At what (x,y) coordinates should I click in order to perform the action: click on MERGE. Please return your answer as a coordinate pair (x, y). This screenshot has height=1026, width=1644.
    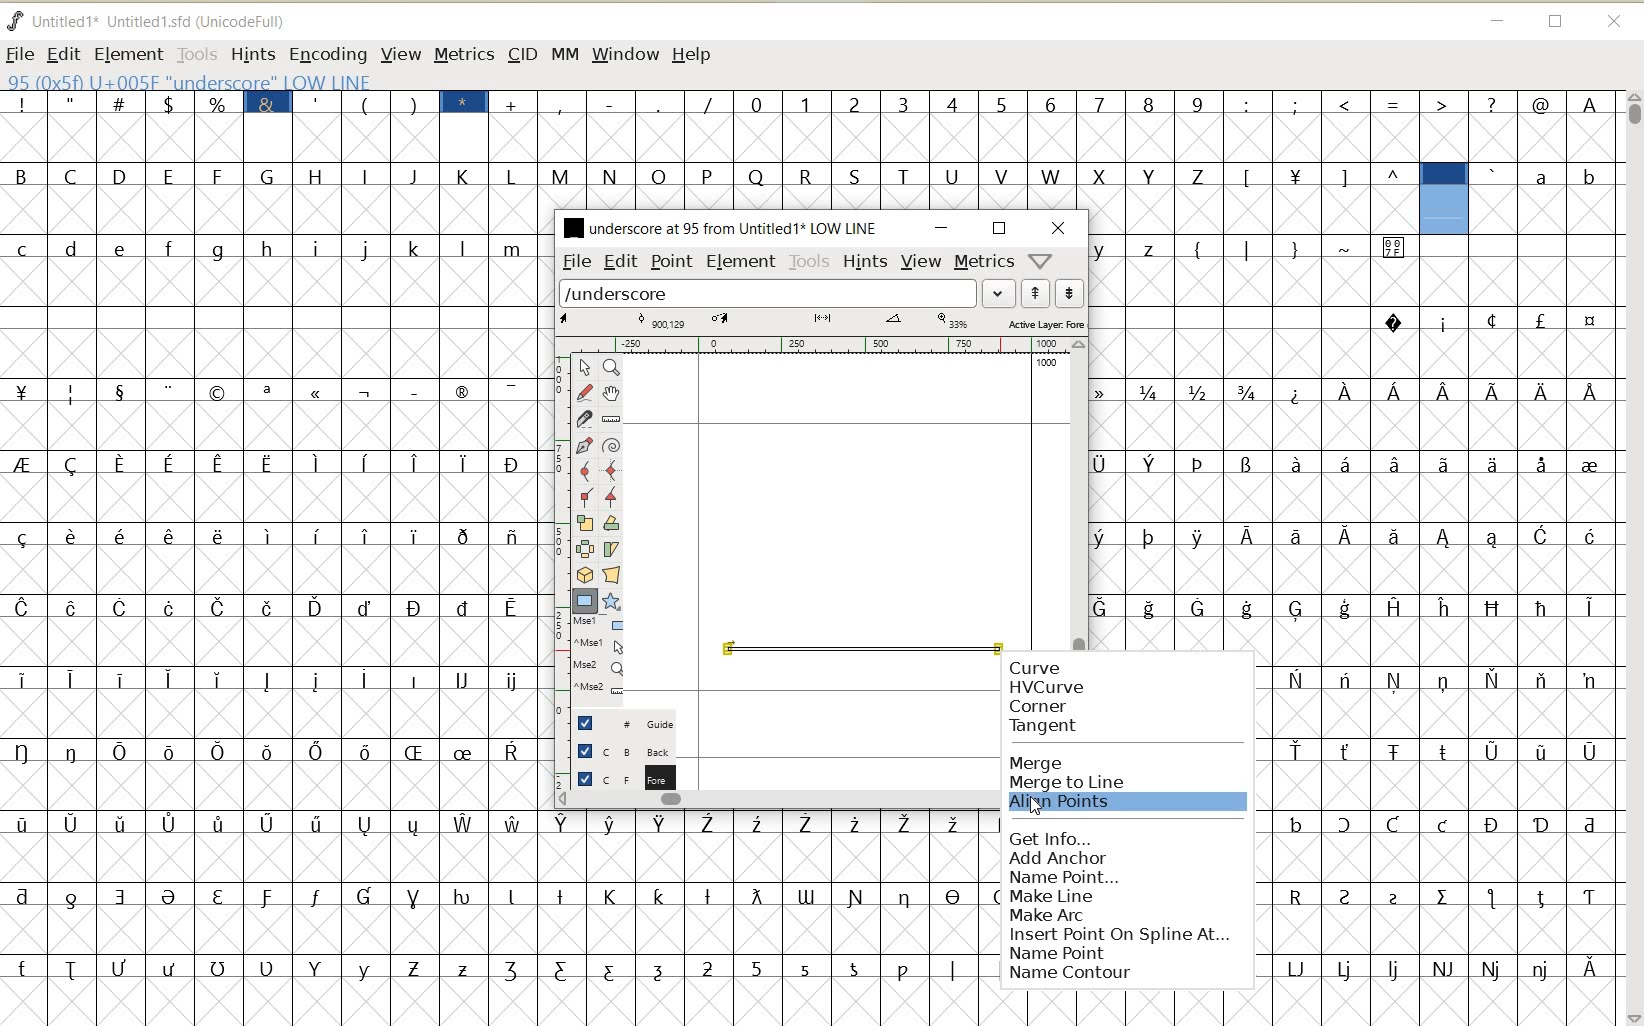
    Looking at the image, I should click on (1038, 764).